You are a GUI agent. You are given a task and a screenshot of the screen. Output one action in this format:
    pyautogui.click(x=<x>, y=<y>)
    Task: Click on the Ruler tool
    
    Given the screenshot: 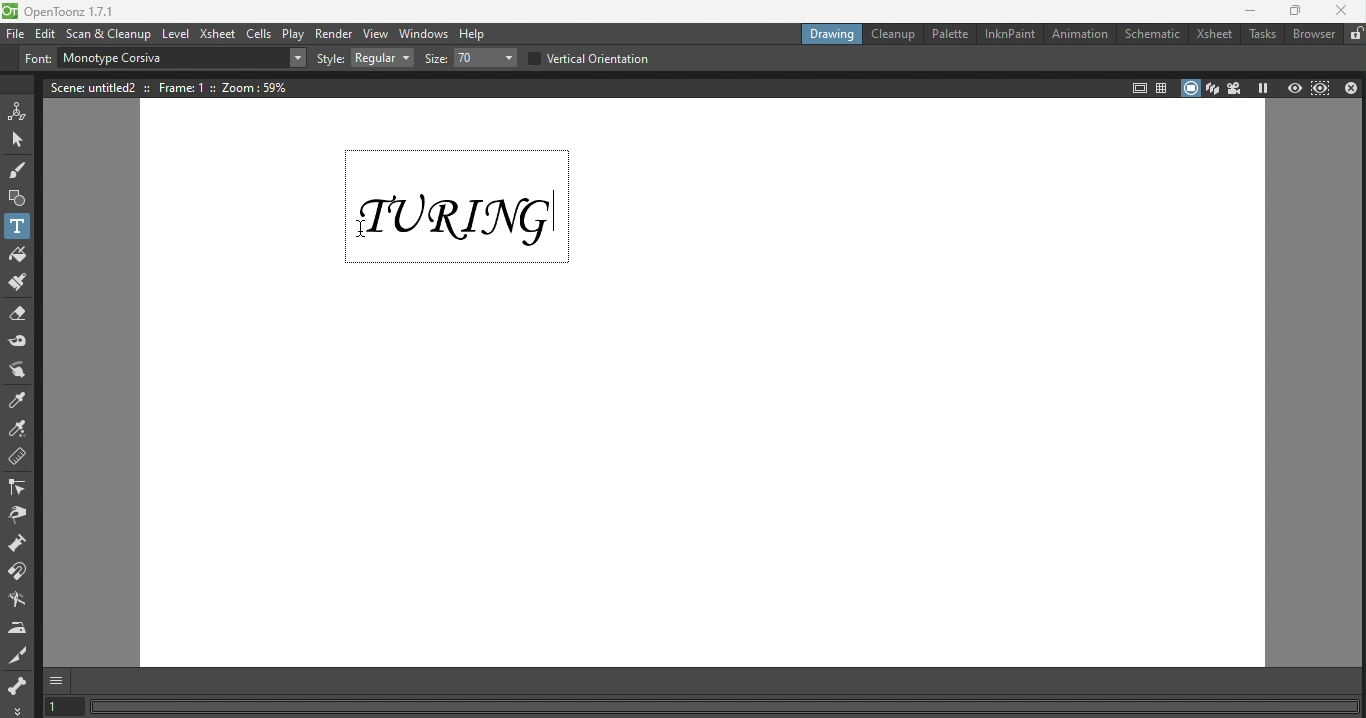 What is the action you would take?
    pyautogui.click(x=18, y=457)
    